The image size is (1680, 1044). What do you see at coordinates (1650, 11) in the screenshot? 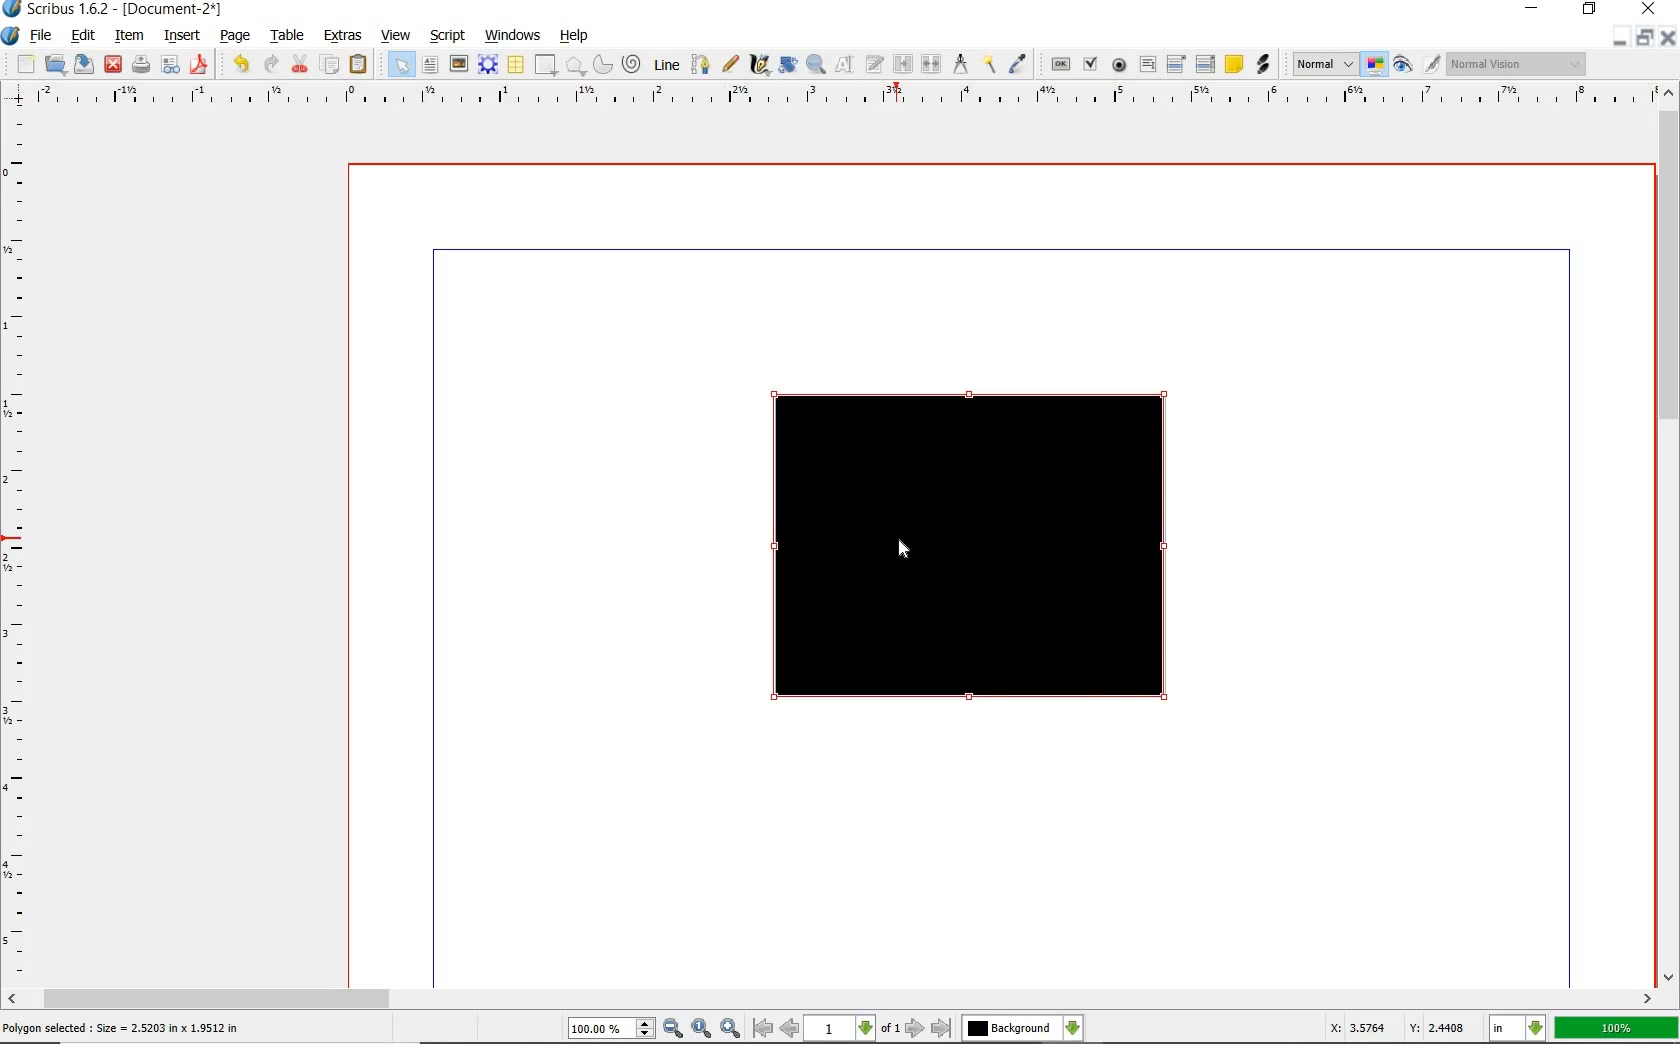
I see `CLOSE` at bounding box center [1650, 11].